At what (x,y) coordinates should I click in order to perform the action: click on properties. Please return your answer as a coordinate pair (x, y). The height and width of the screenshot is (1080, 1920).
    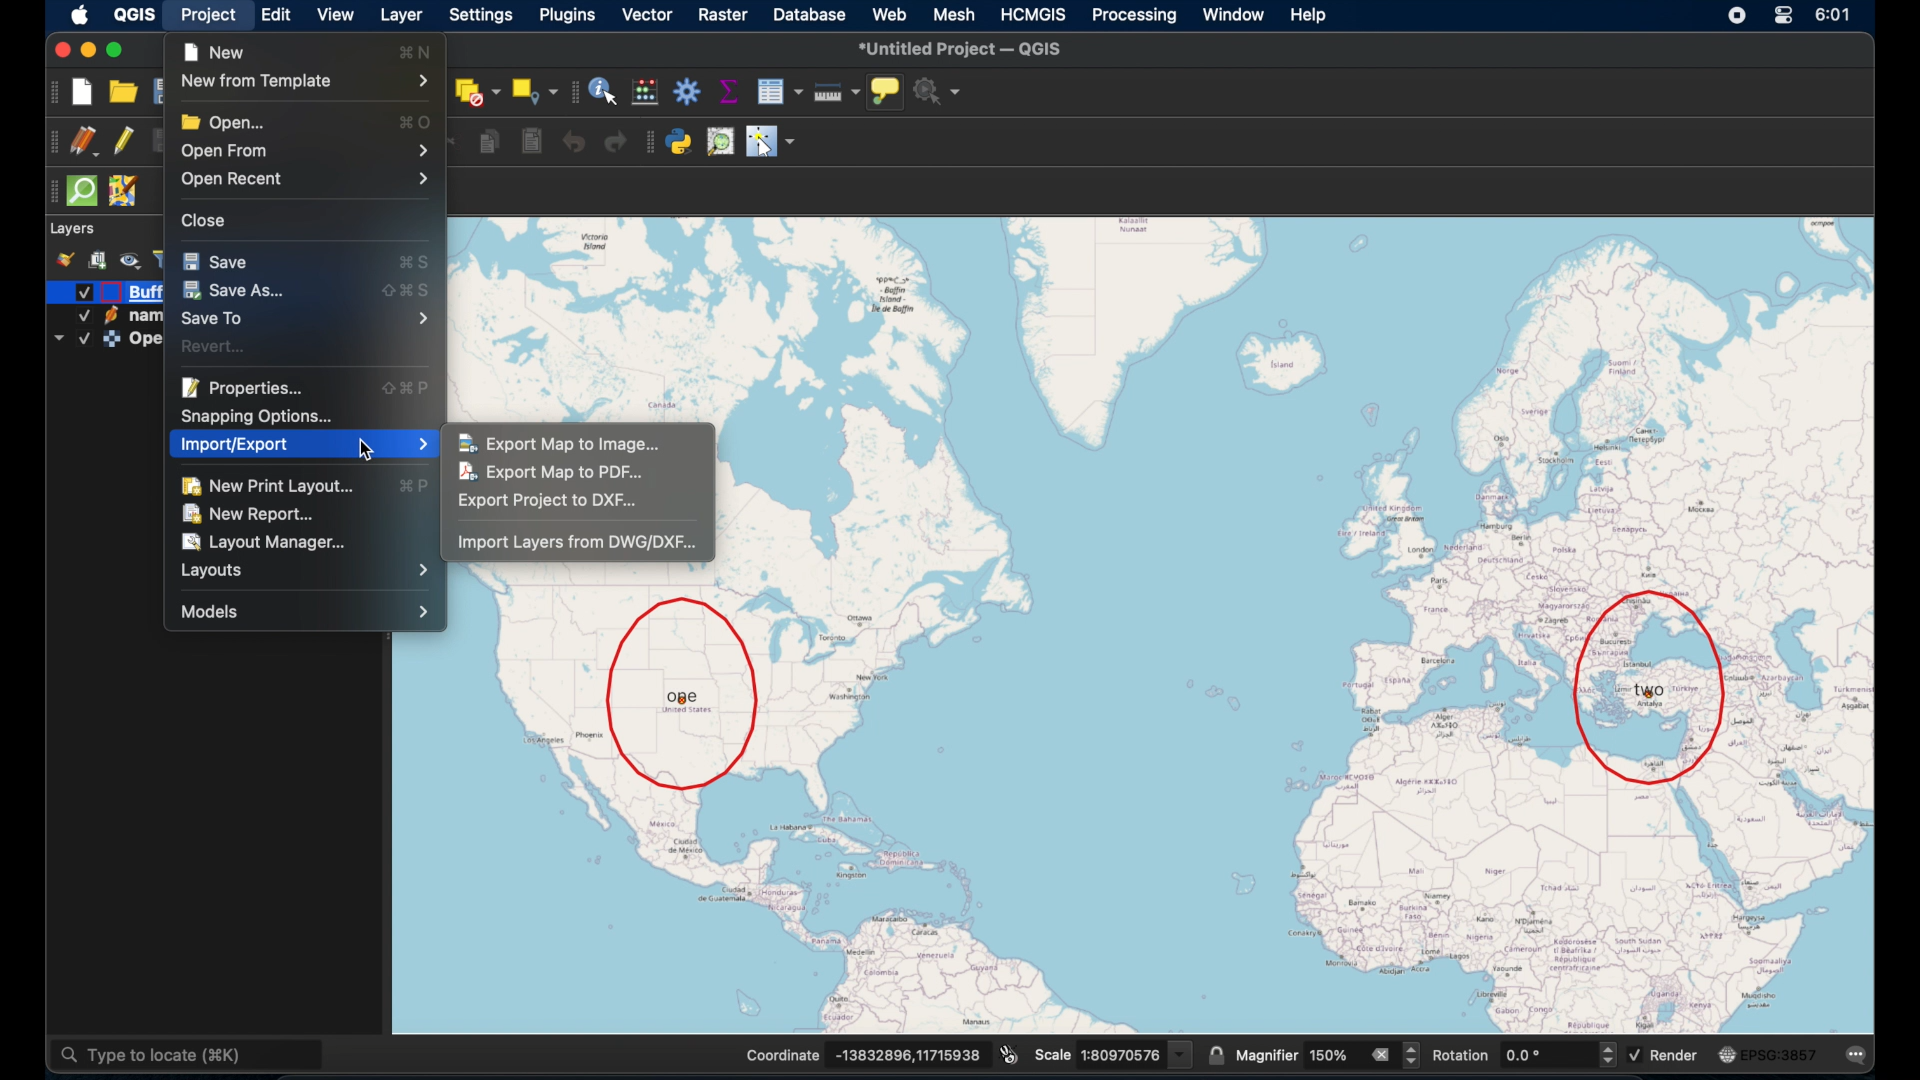
    Looking at the image, I should click on (247, 388).